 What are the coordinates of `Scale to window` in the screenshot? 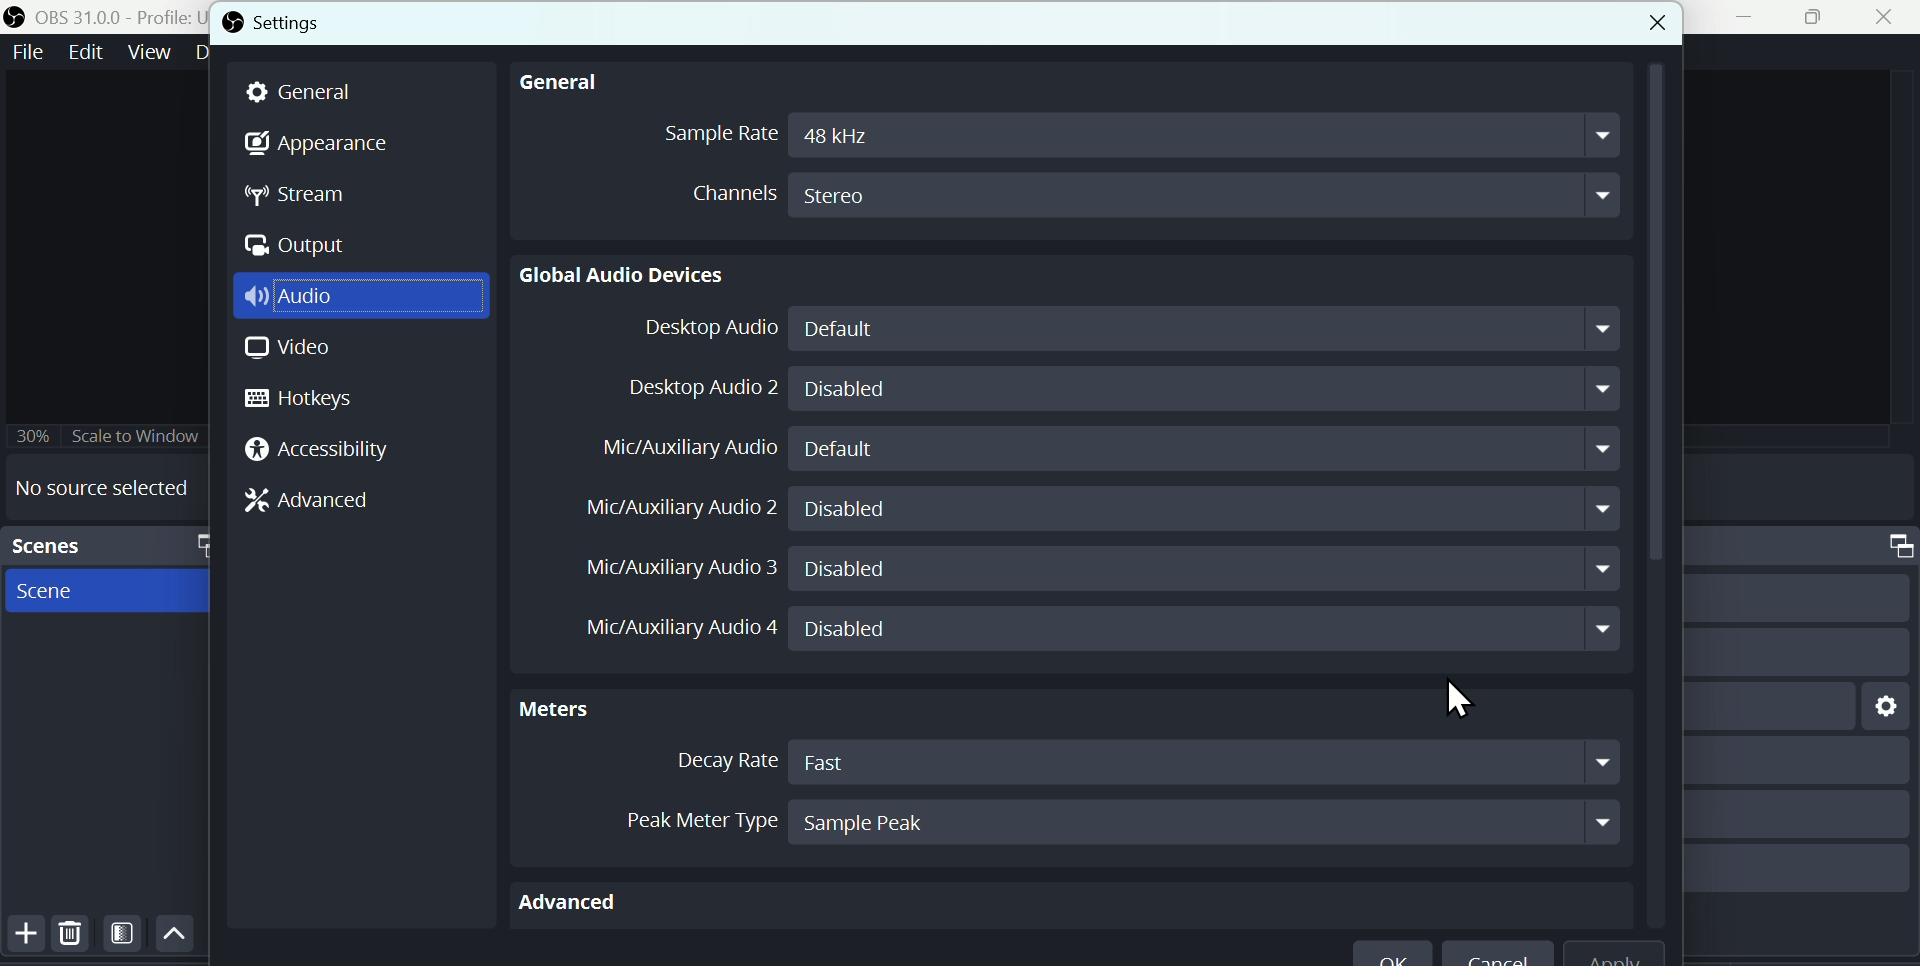 It's located at (139, 435).